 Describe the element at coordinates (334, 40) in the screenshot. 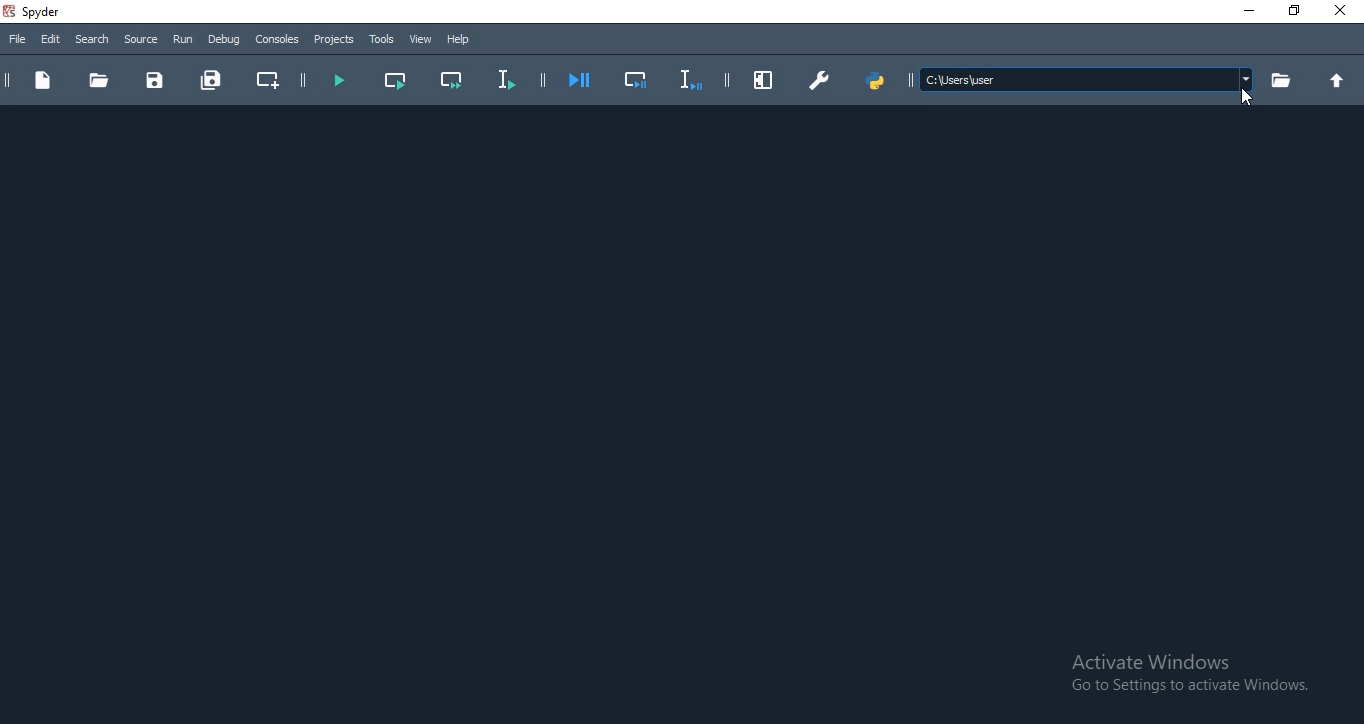

I see `Projects` at that location.